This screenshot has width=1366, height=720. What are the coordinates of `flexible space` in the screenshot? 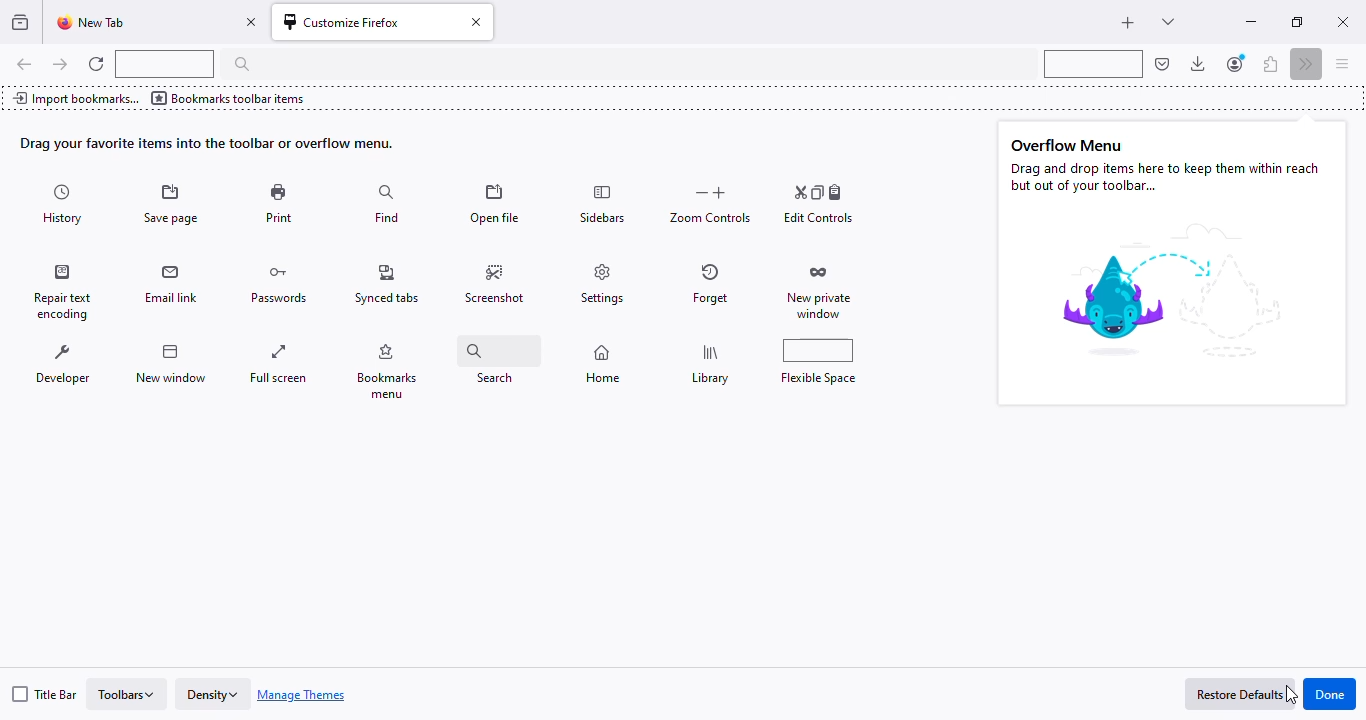 It's located at (819, 363).